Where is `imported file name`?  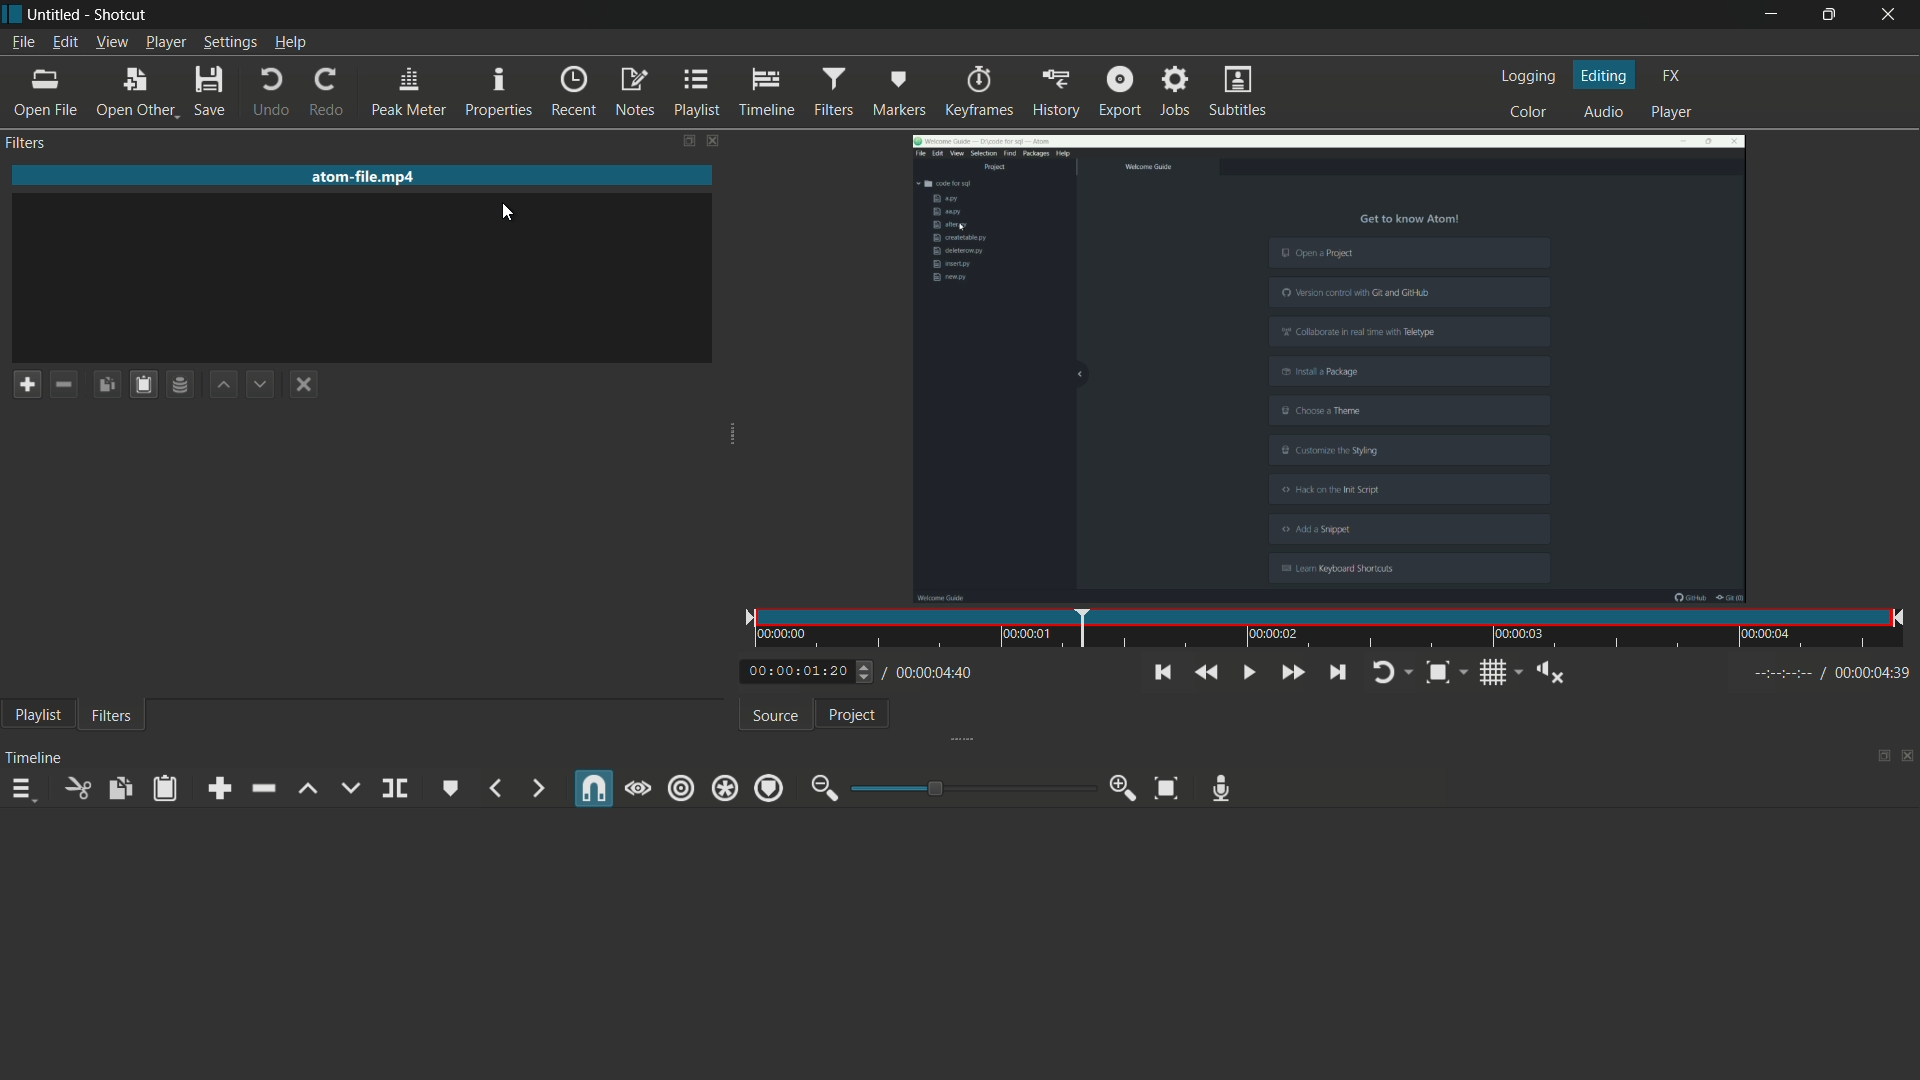
imported file name is located at coordinates (364, 177).